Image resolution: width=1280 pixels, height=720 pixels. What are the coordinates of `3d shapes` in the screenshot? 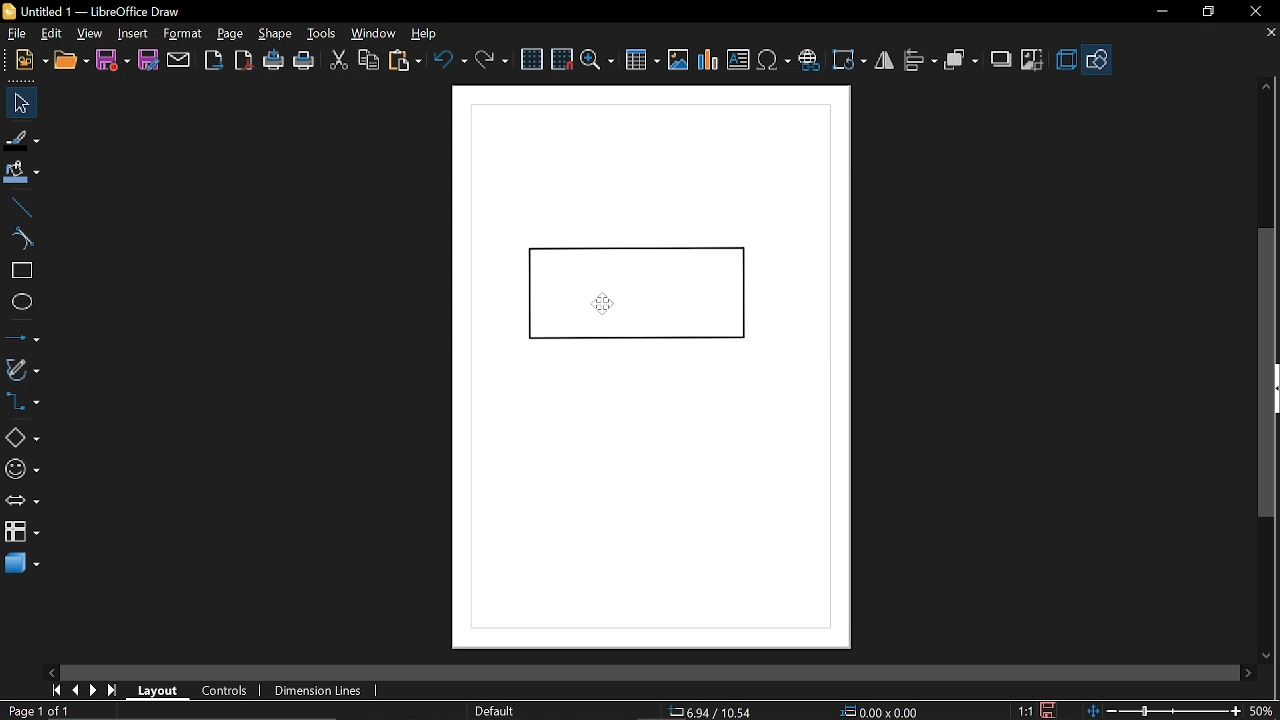 It's located at (21, 564).